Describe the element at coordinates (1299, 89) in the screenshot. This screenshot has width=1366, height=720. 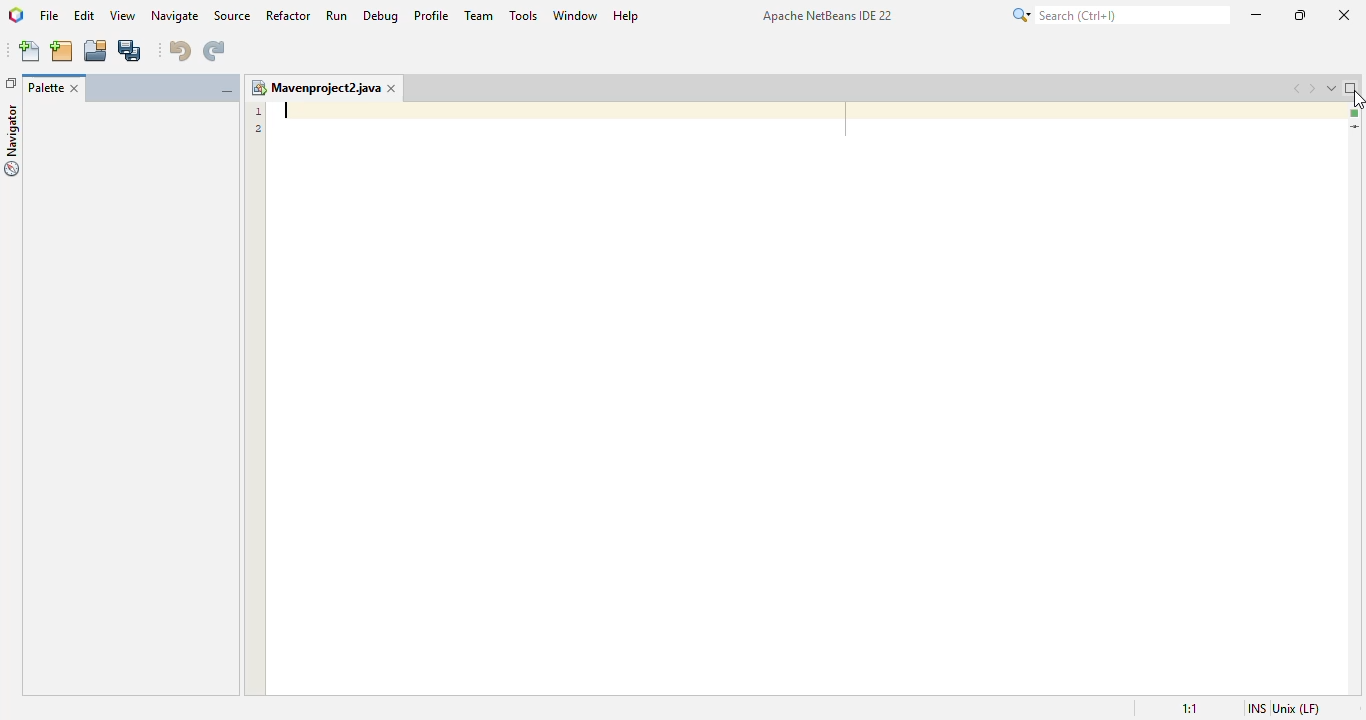
I see `scroll documents left` at that location.